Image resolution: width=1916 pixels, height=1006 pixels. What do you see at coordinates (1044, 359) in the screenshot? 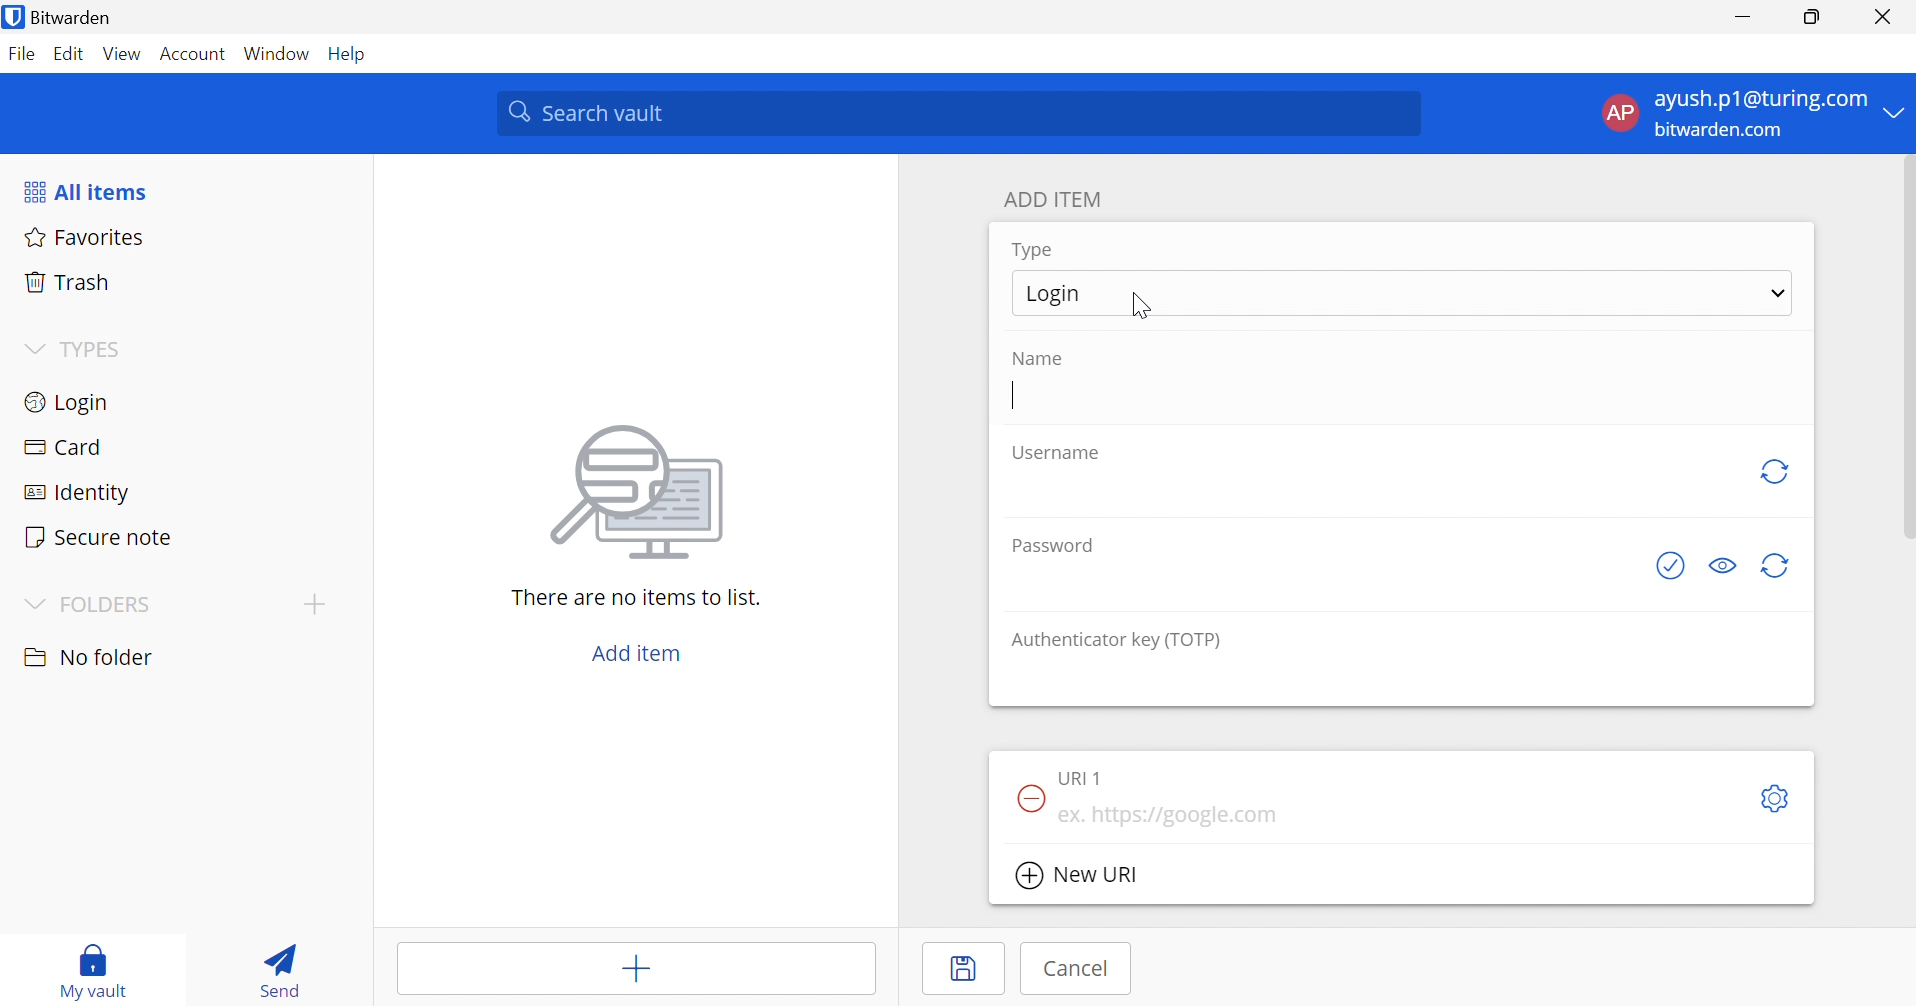
I see `Name` at bounding box center [1044, 359].